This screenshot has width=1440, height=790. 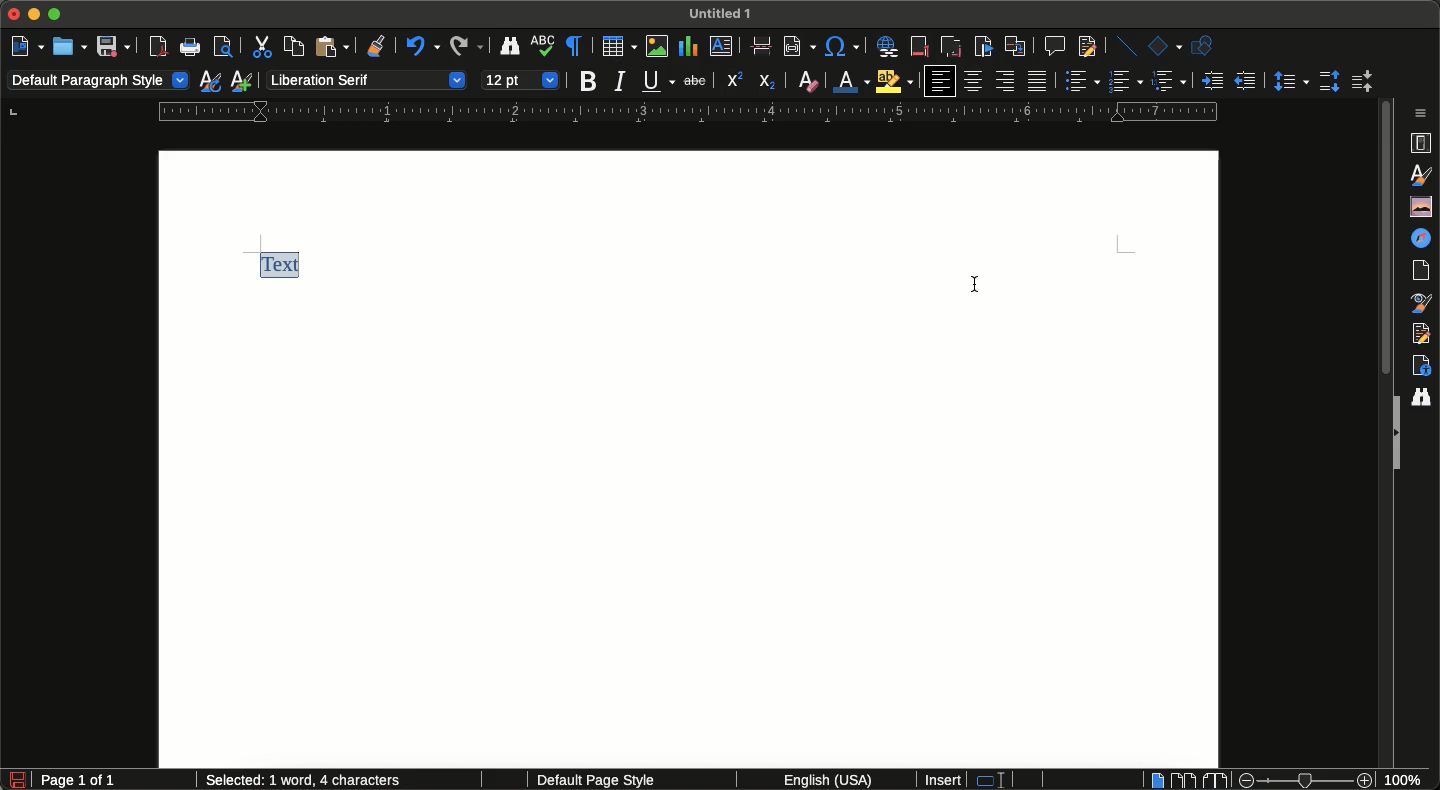 I want to click on Single-page view, so click(x=1155, y=779).